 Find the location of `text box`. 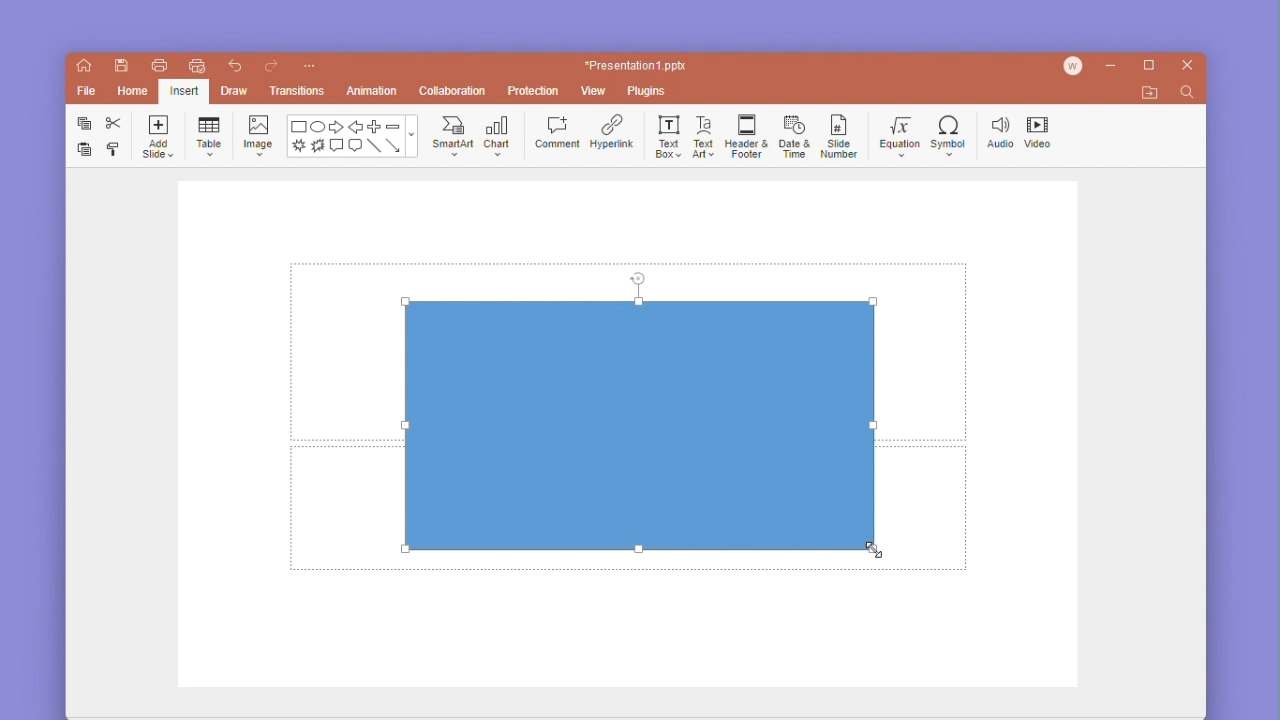

text box is located at coordinates (665, 135).